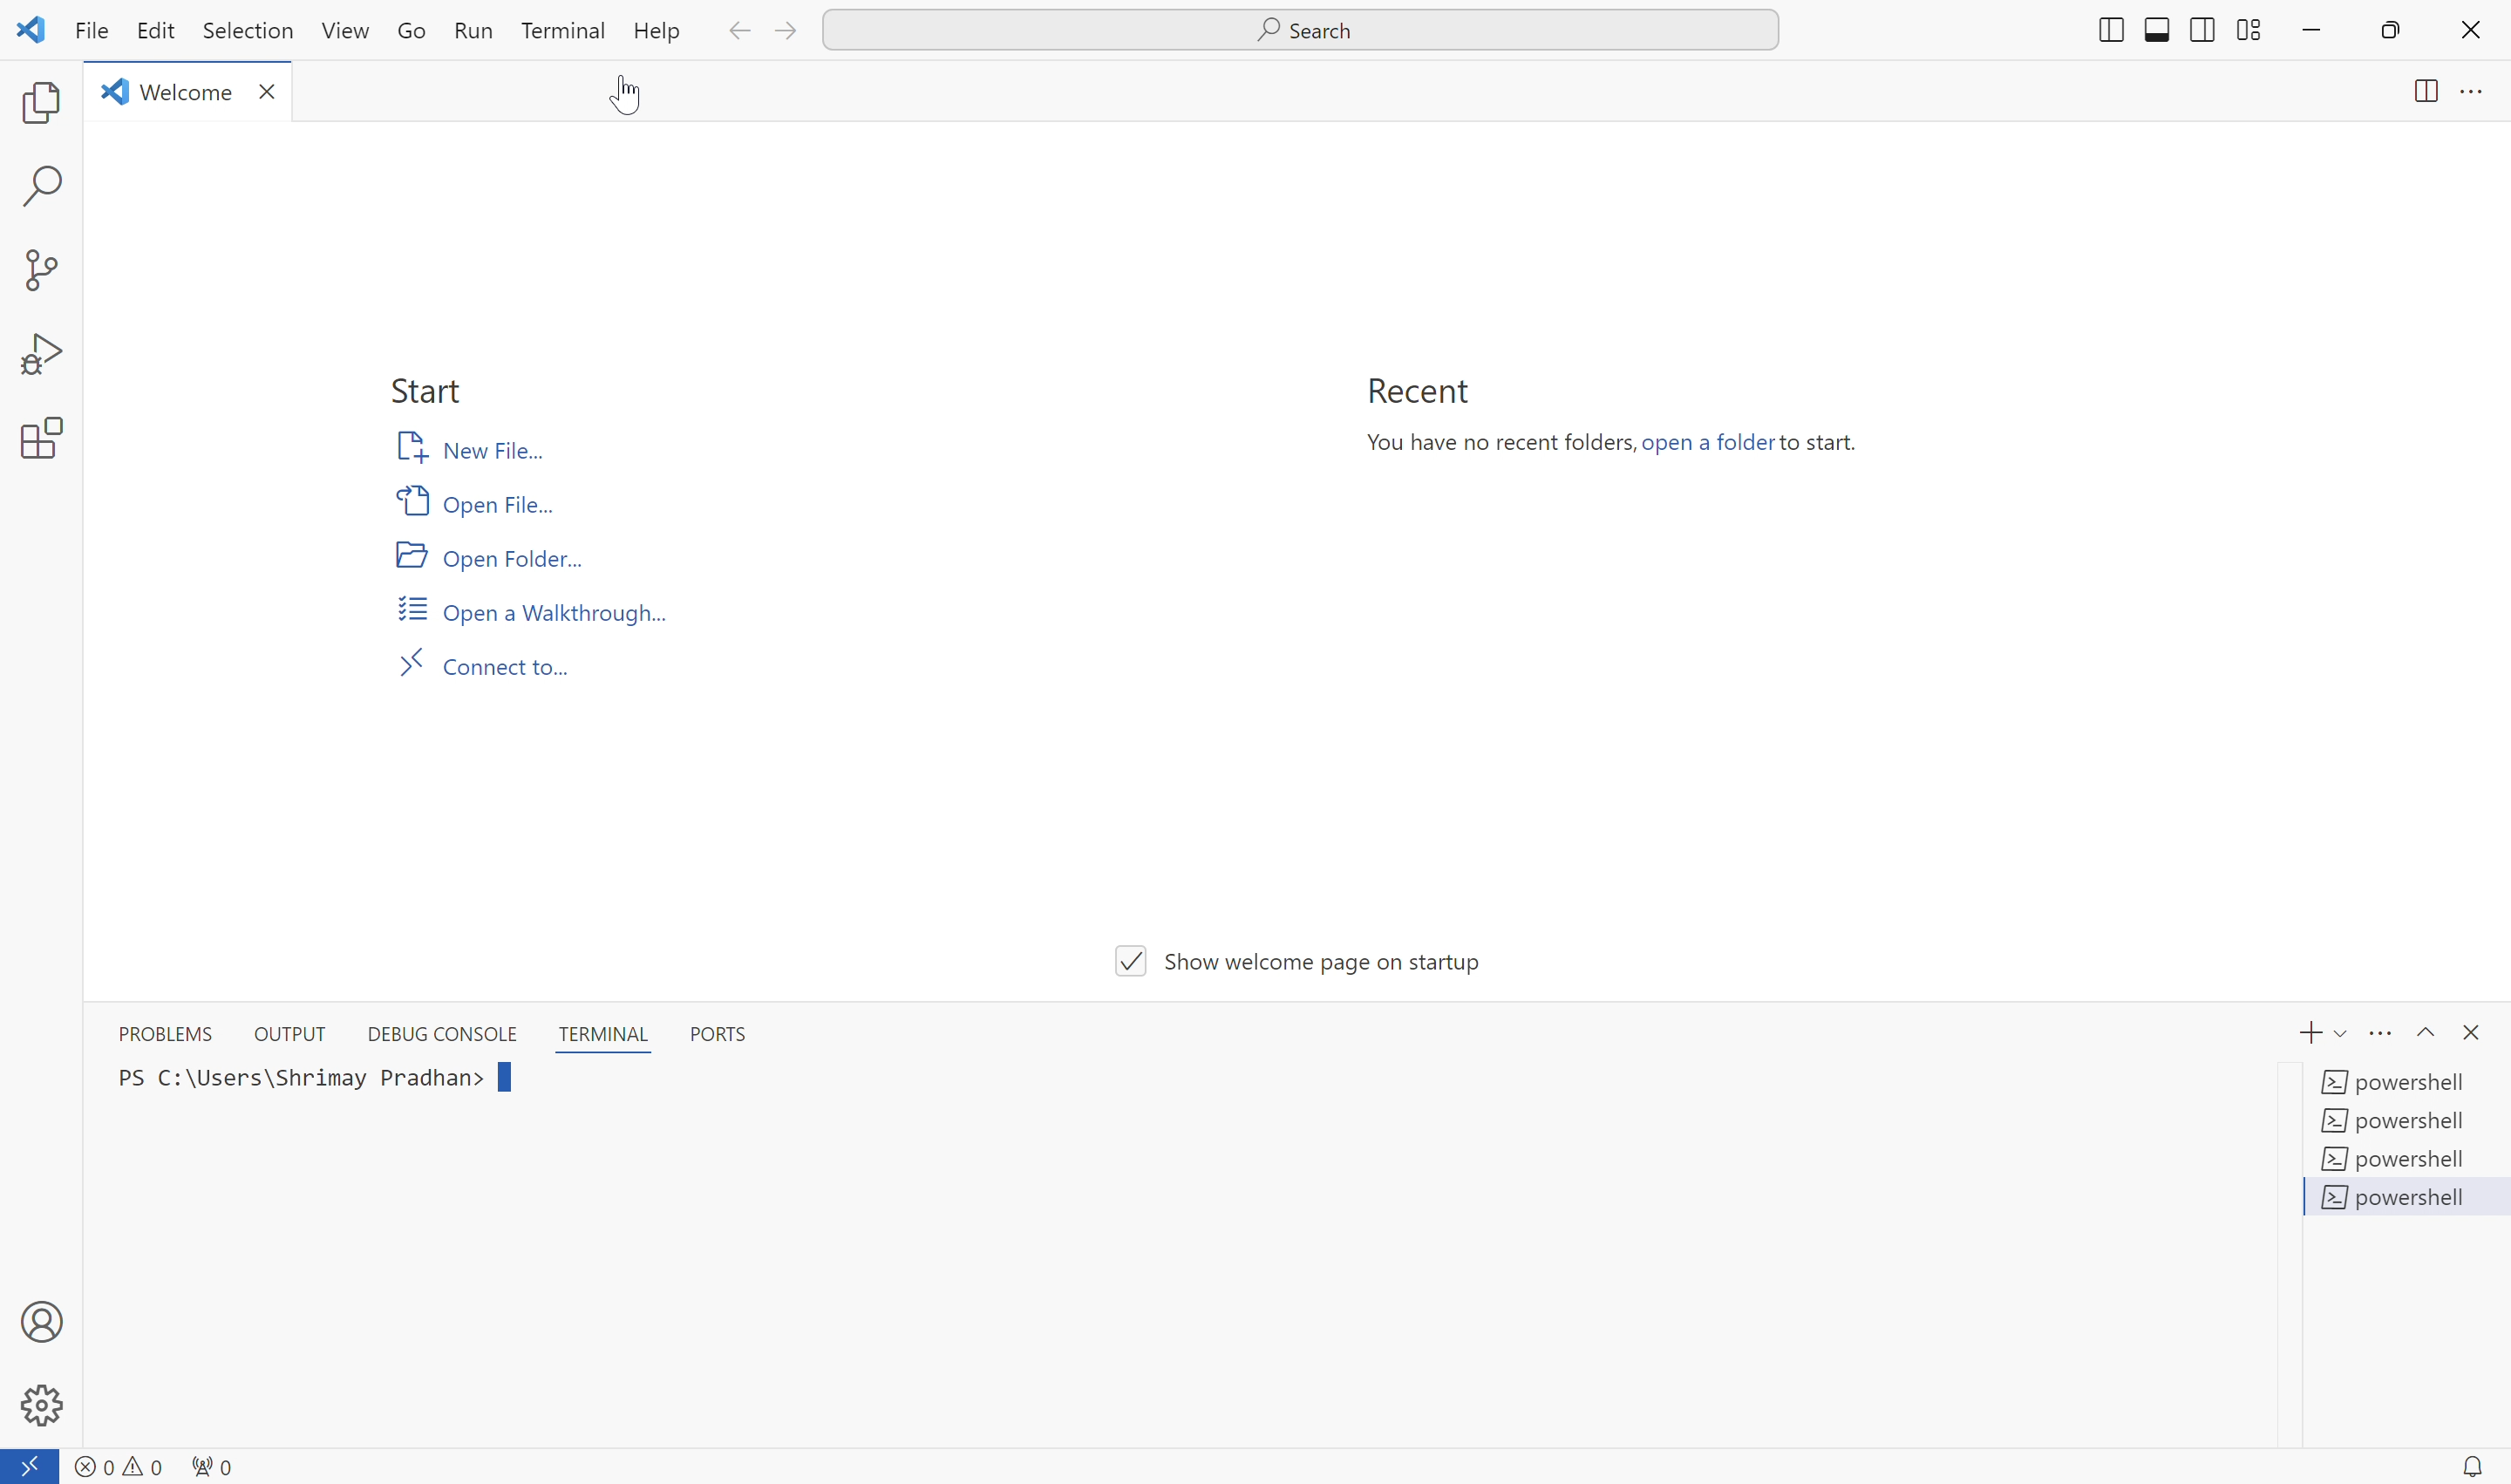 The width and height of the screenshot is (2511, 1484). Describe the element at coordinates (38, 440) in the screenshot. I see `extensions` at that location.